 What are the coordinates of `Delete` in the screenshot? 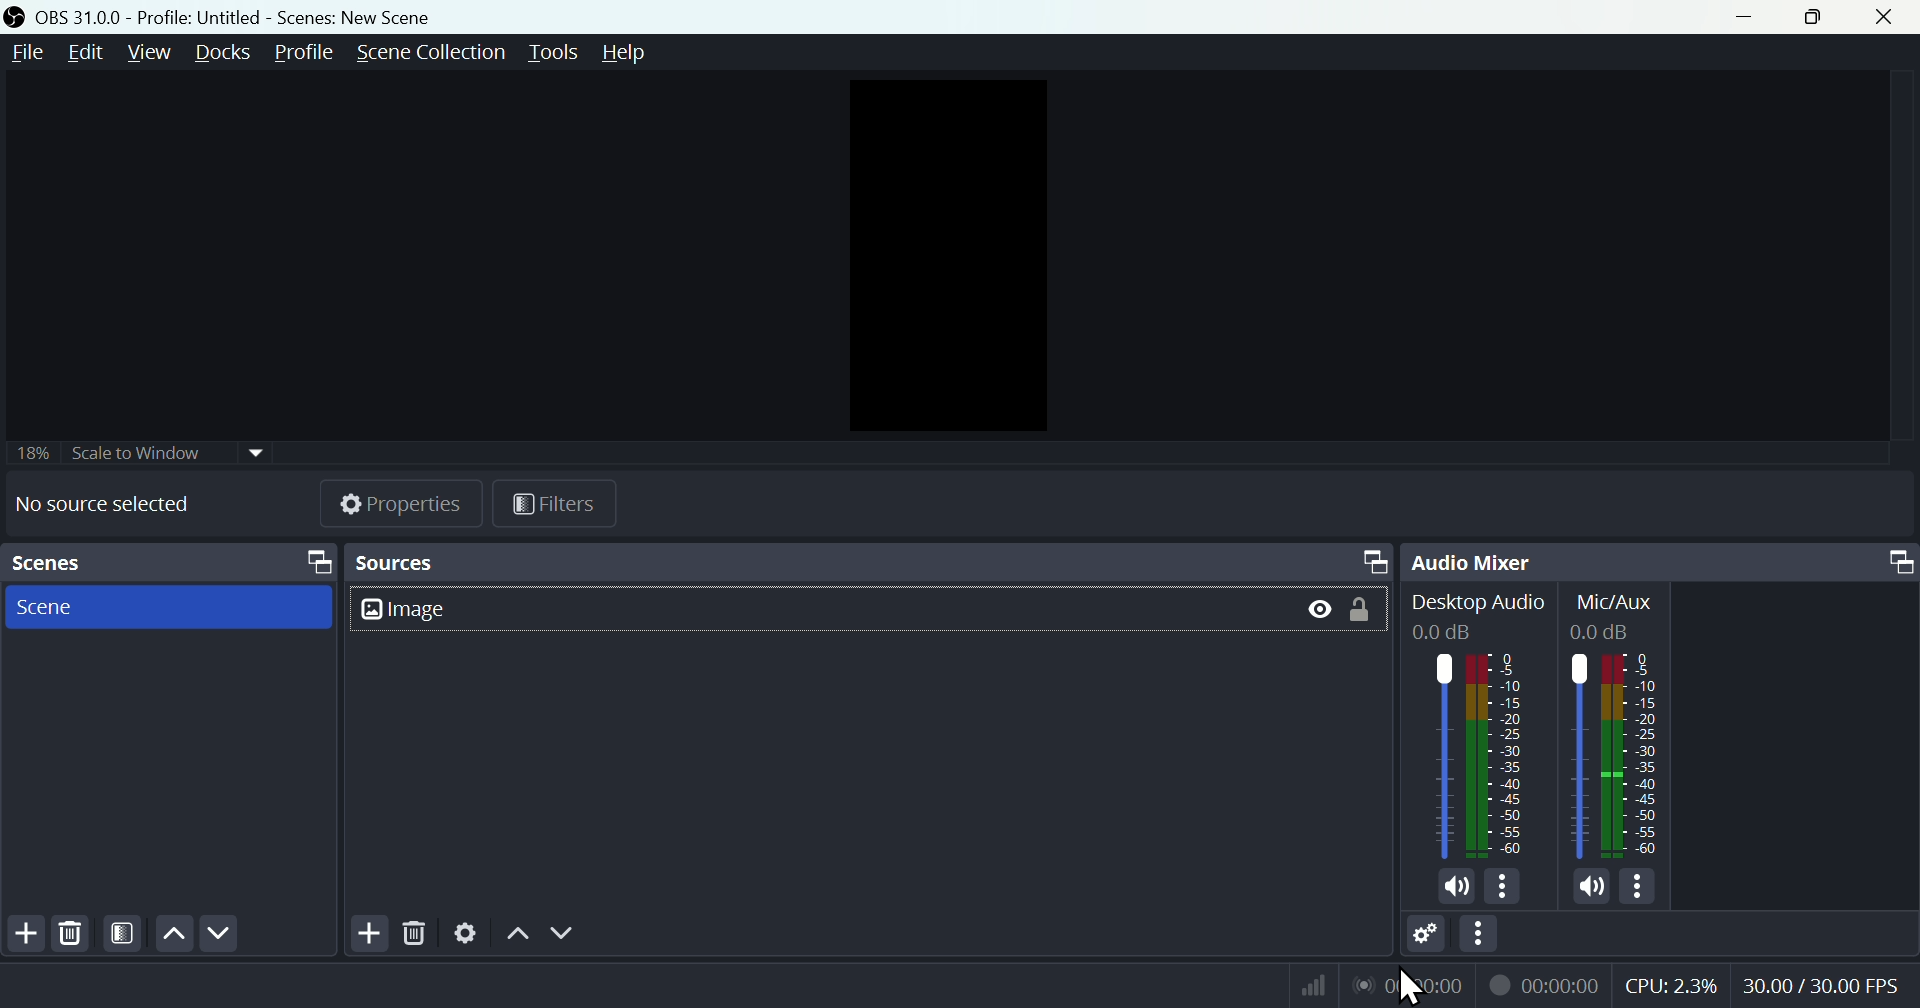 It's located at (418, 933).